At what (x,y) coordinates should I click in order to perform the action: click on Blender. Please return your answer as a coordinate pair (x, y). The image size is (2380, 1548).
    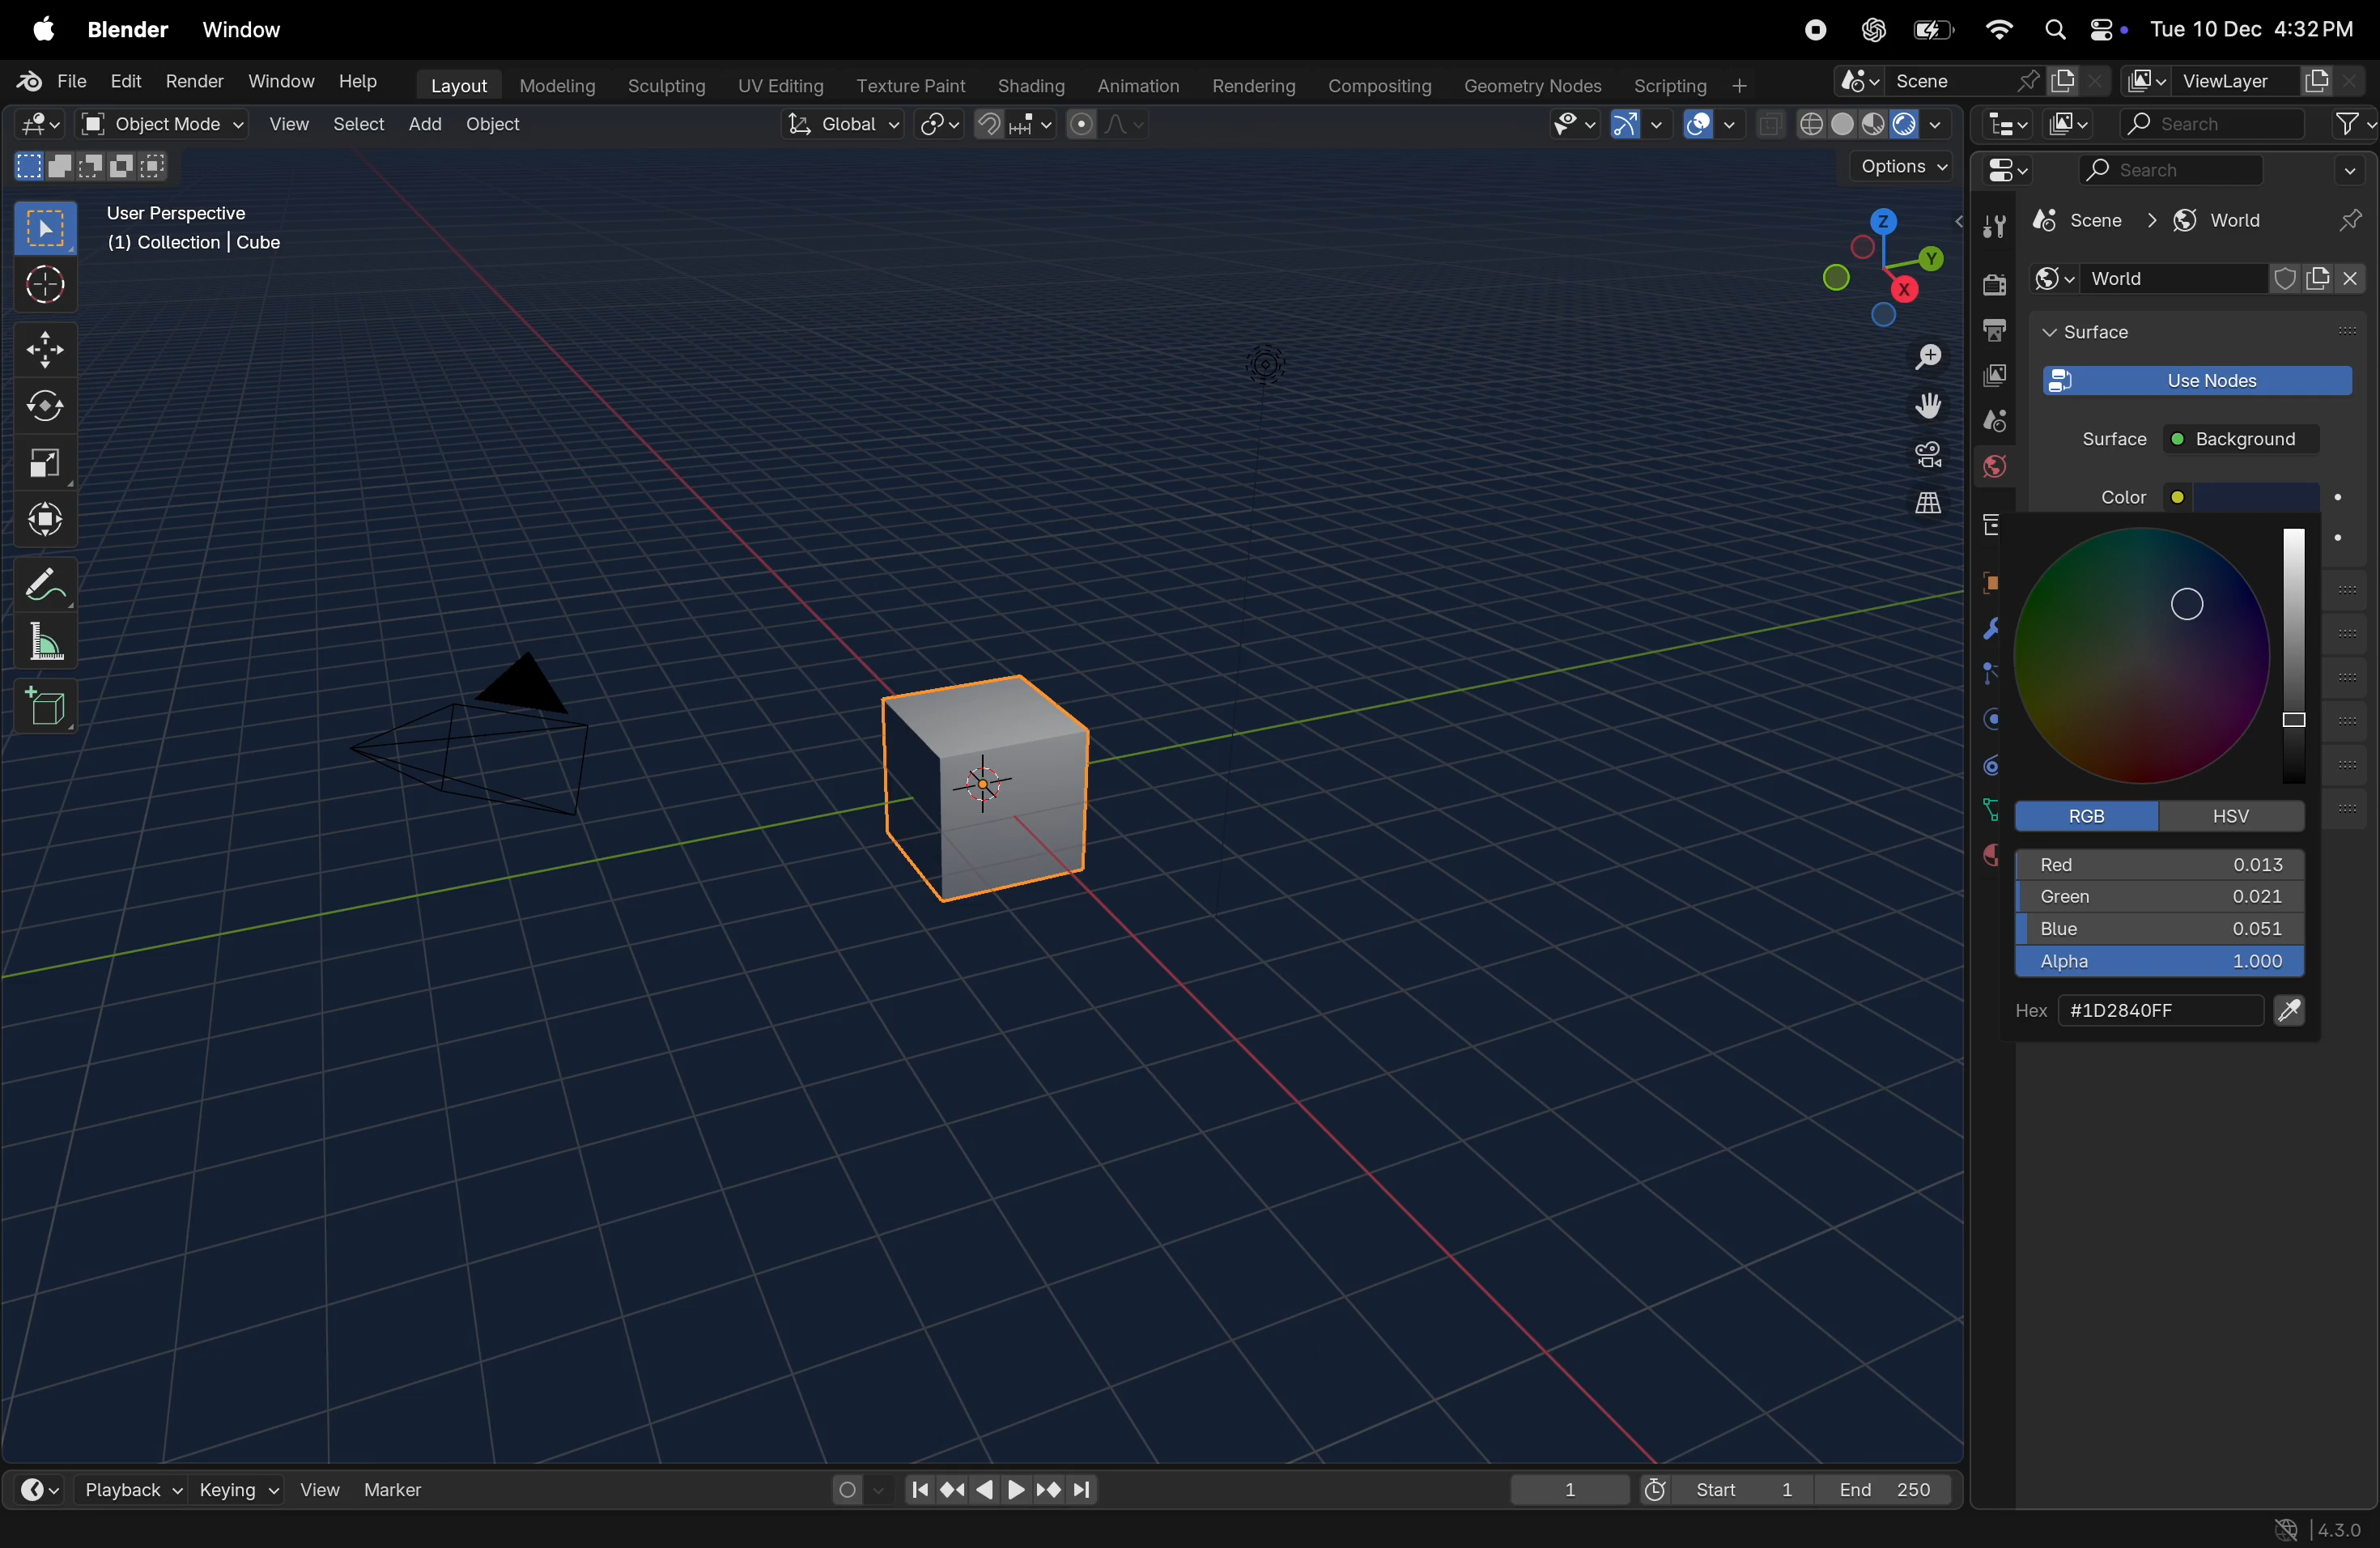
    Looking at the image, I should click on (127, 28).